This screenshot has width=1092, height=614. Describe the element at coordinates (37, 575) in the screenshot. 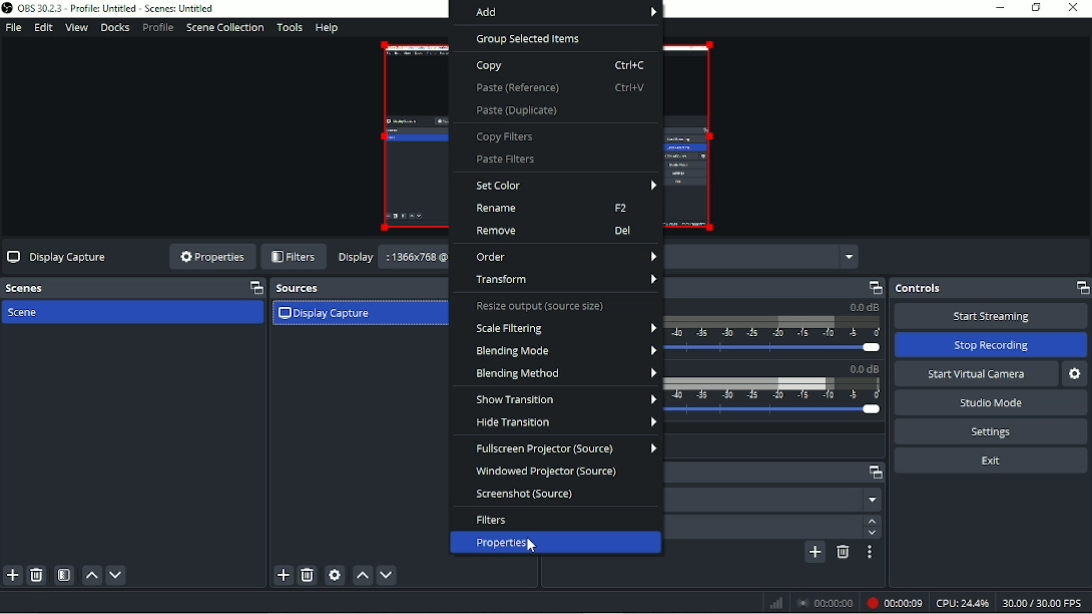

I see `Remove selected scene` at that location.